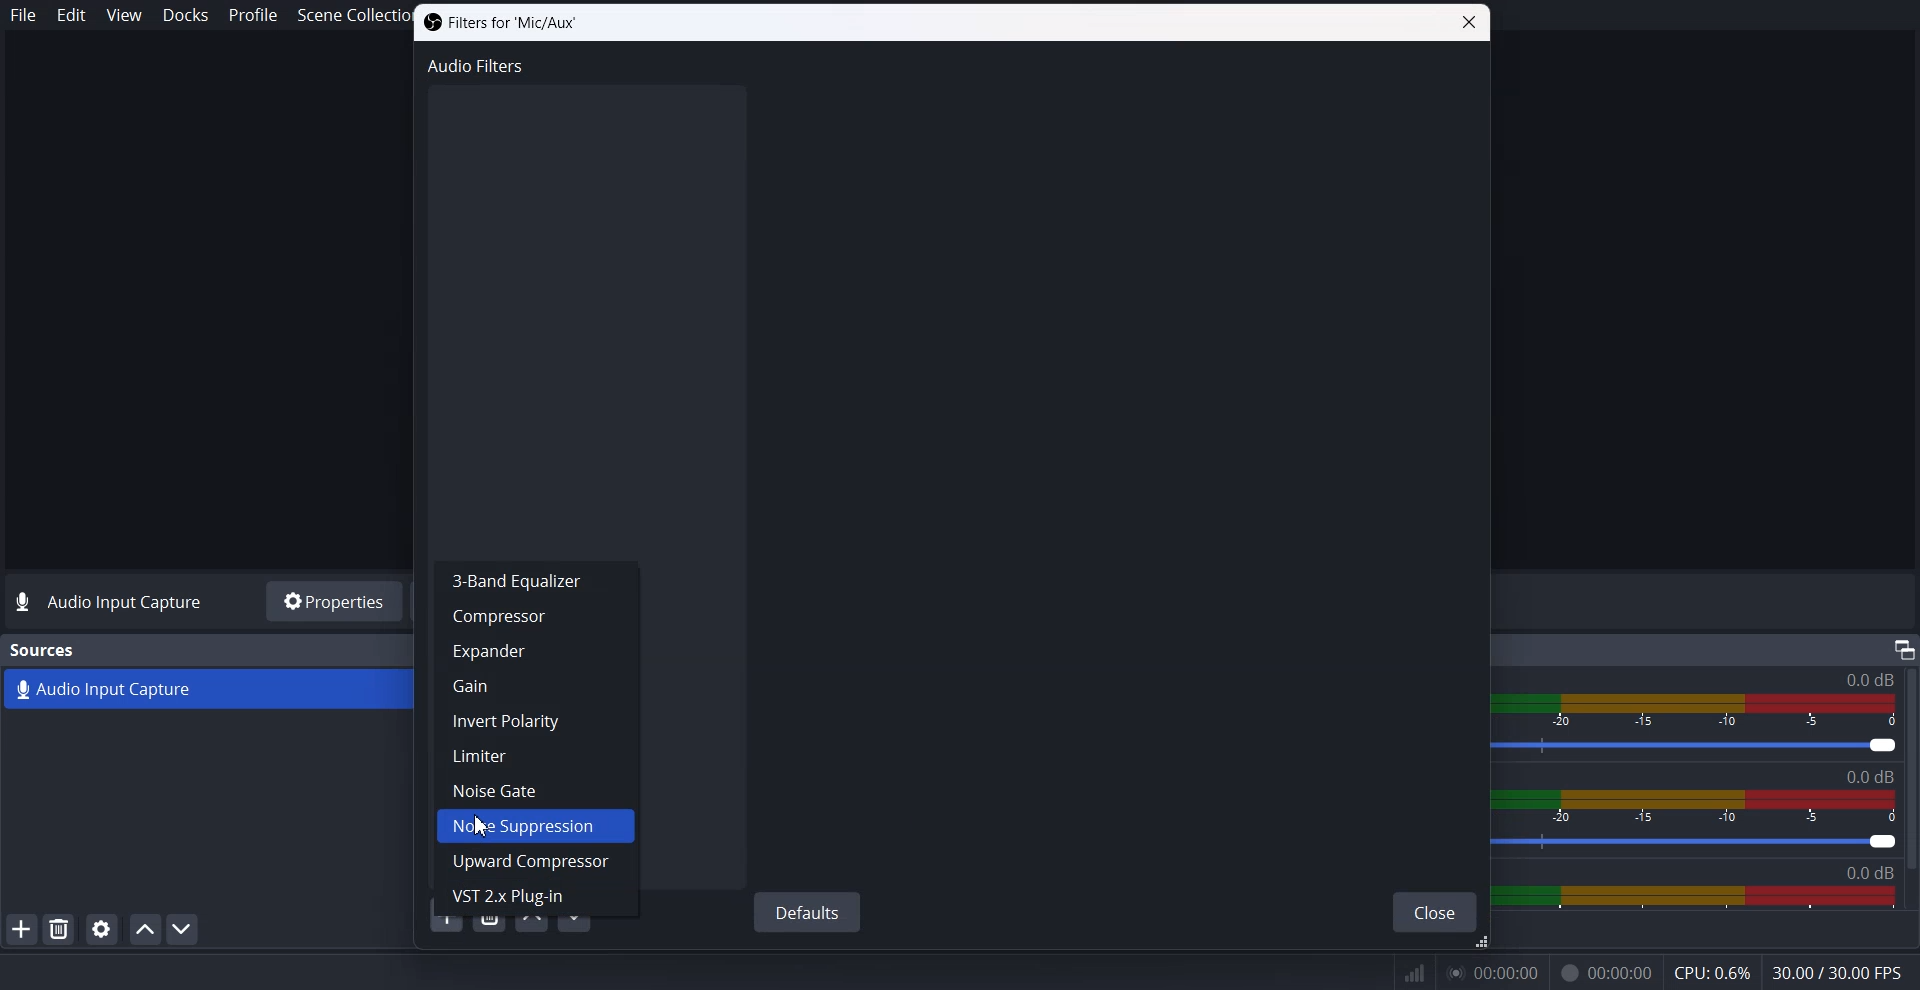  Describe the element at coordinates (1883, 872) in the screenshot. I see `0.00db` at that location.